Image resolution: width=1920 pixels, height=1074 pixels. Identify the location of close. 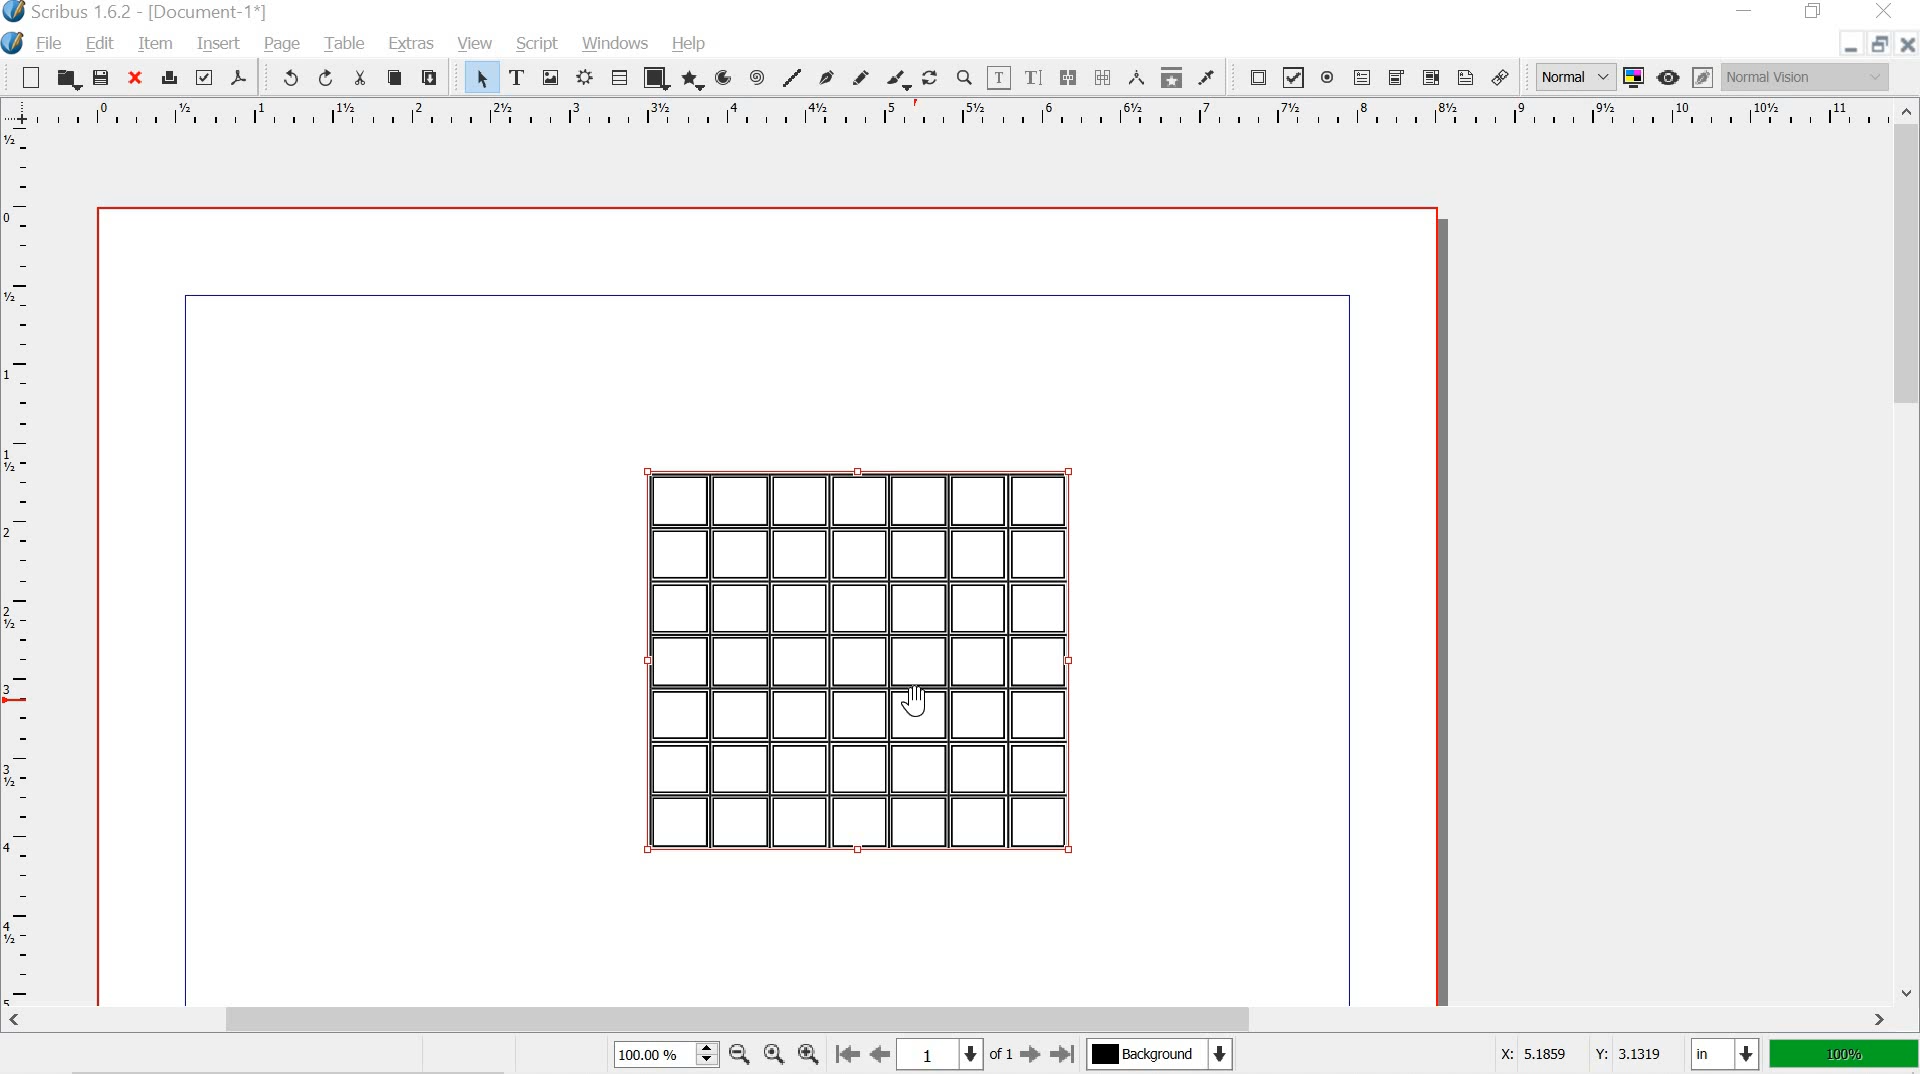
(1888, 12).